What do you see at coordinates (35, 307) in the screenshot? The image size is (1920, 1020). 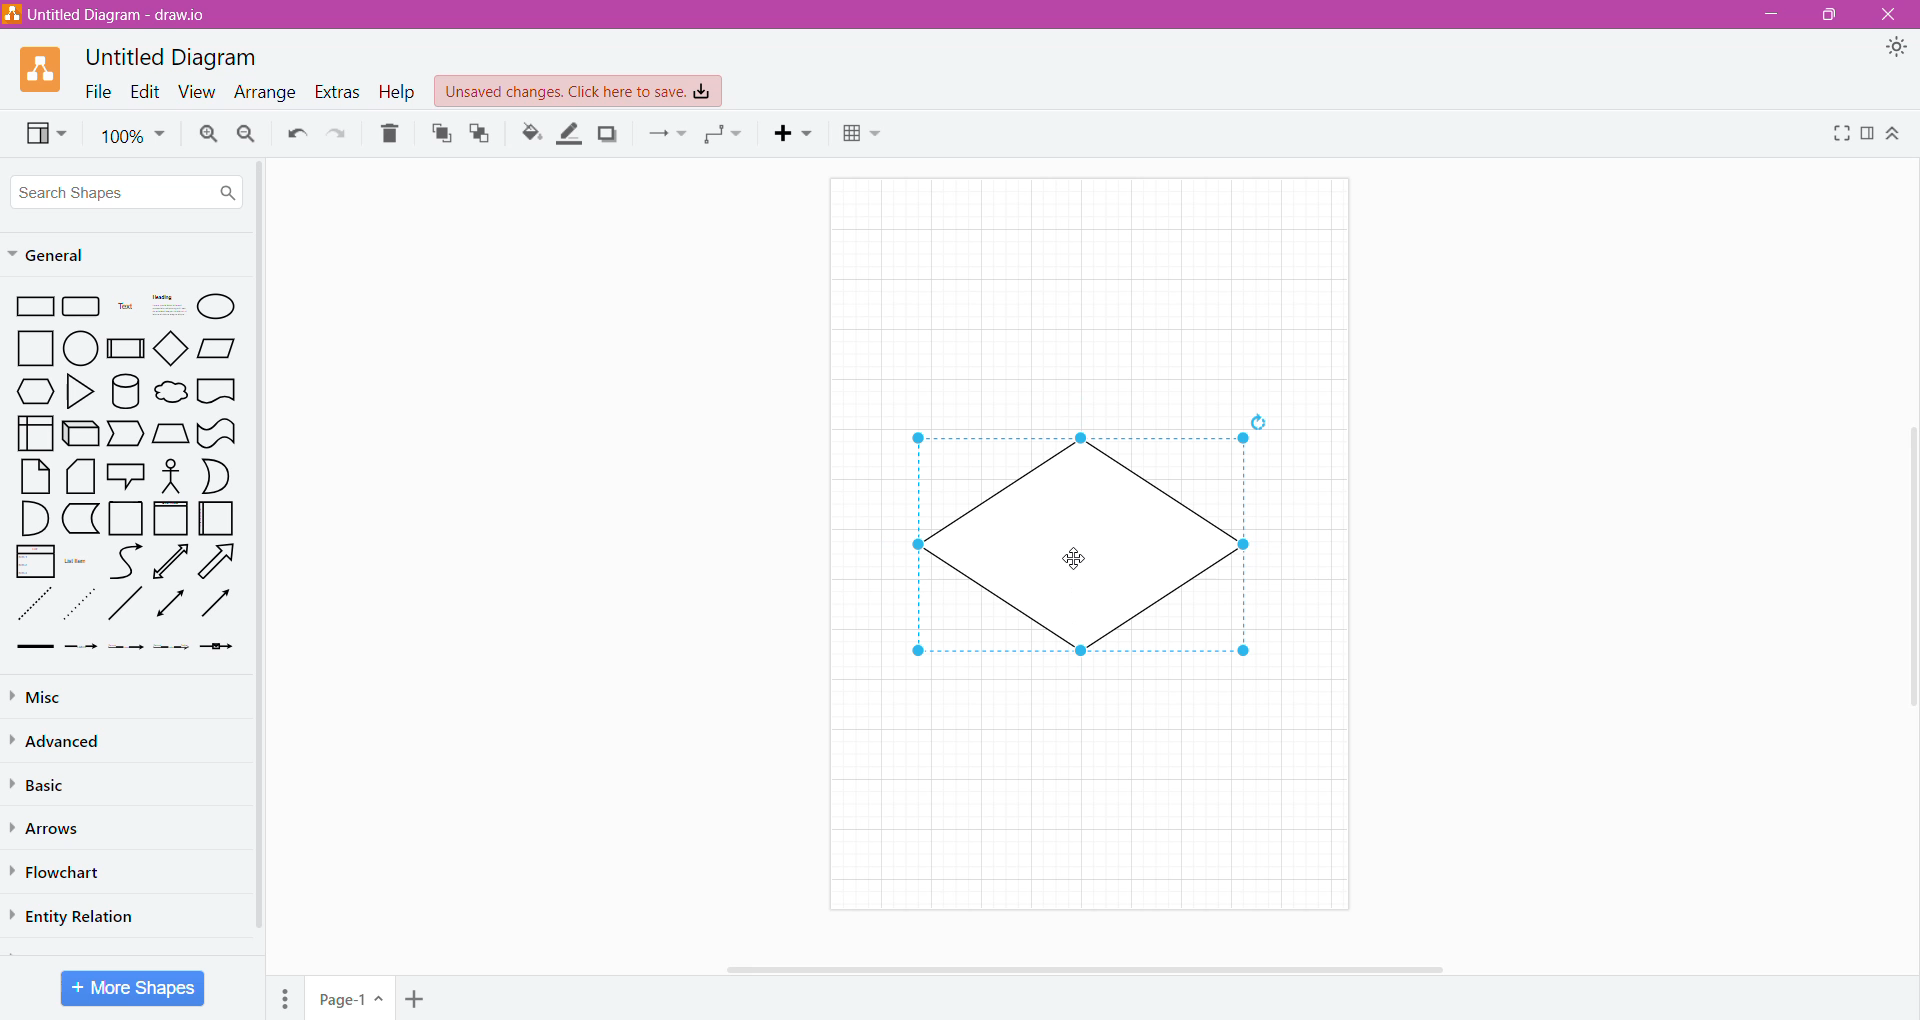 I see `Rectangle` at bounding box center [35, 307].